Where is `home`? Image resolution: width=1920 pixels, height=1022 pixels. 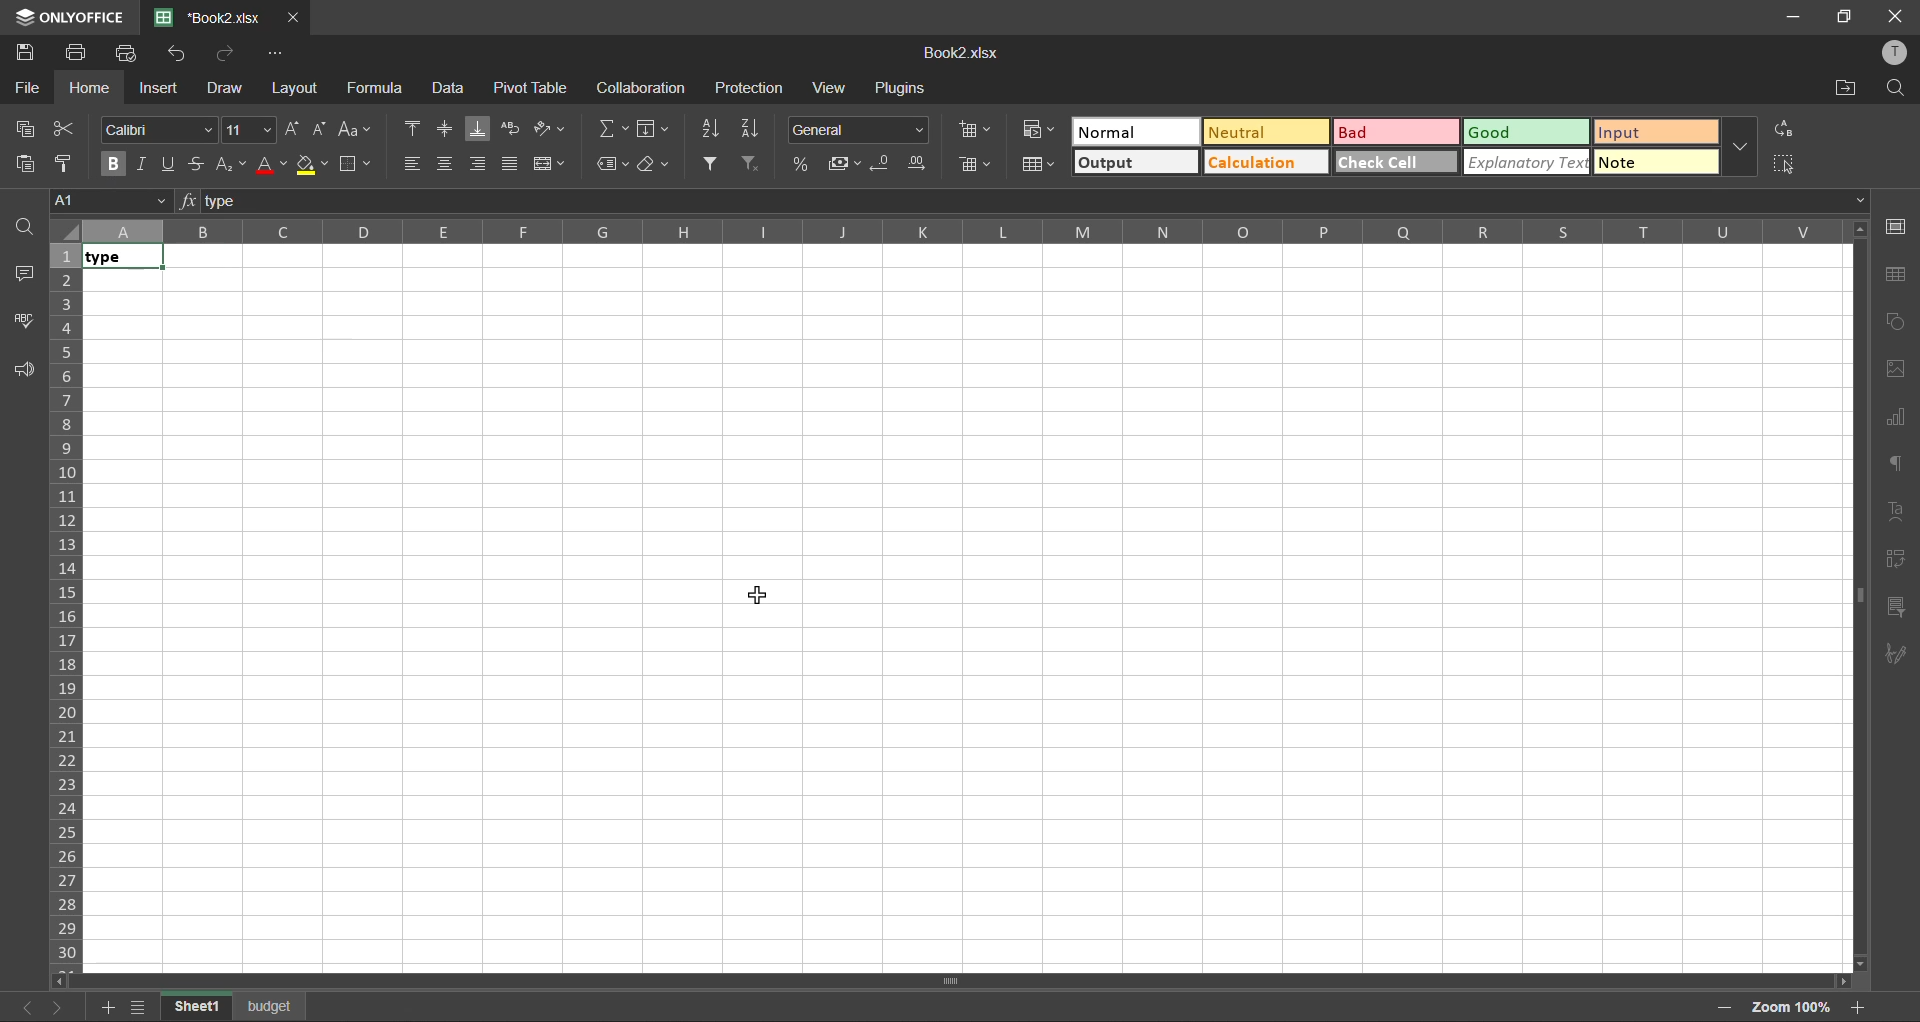 home is located at coordinates (88, 87).